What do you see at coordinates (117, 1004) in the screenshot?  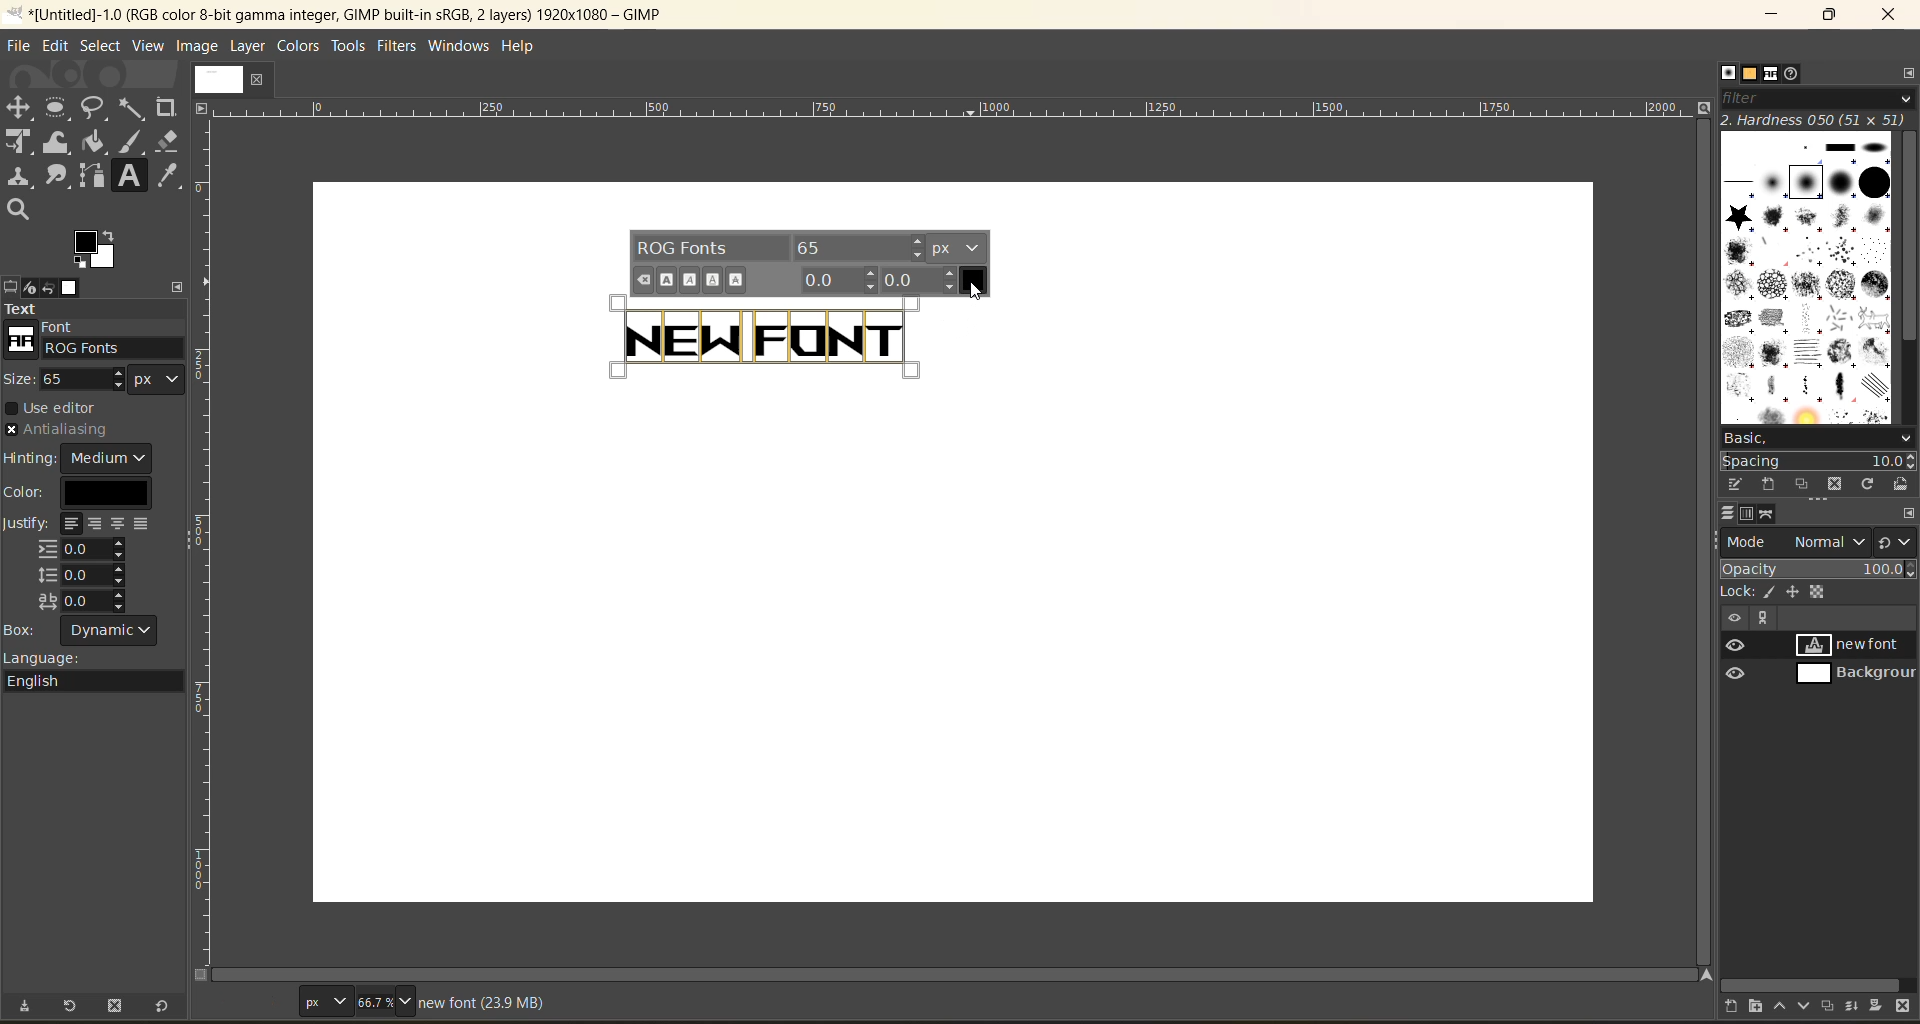 I see `delete tool preset` at bounding box center [117, 1004].